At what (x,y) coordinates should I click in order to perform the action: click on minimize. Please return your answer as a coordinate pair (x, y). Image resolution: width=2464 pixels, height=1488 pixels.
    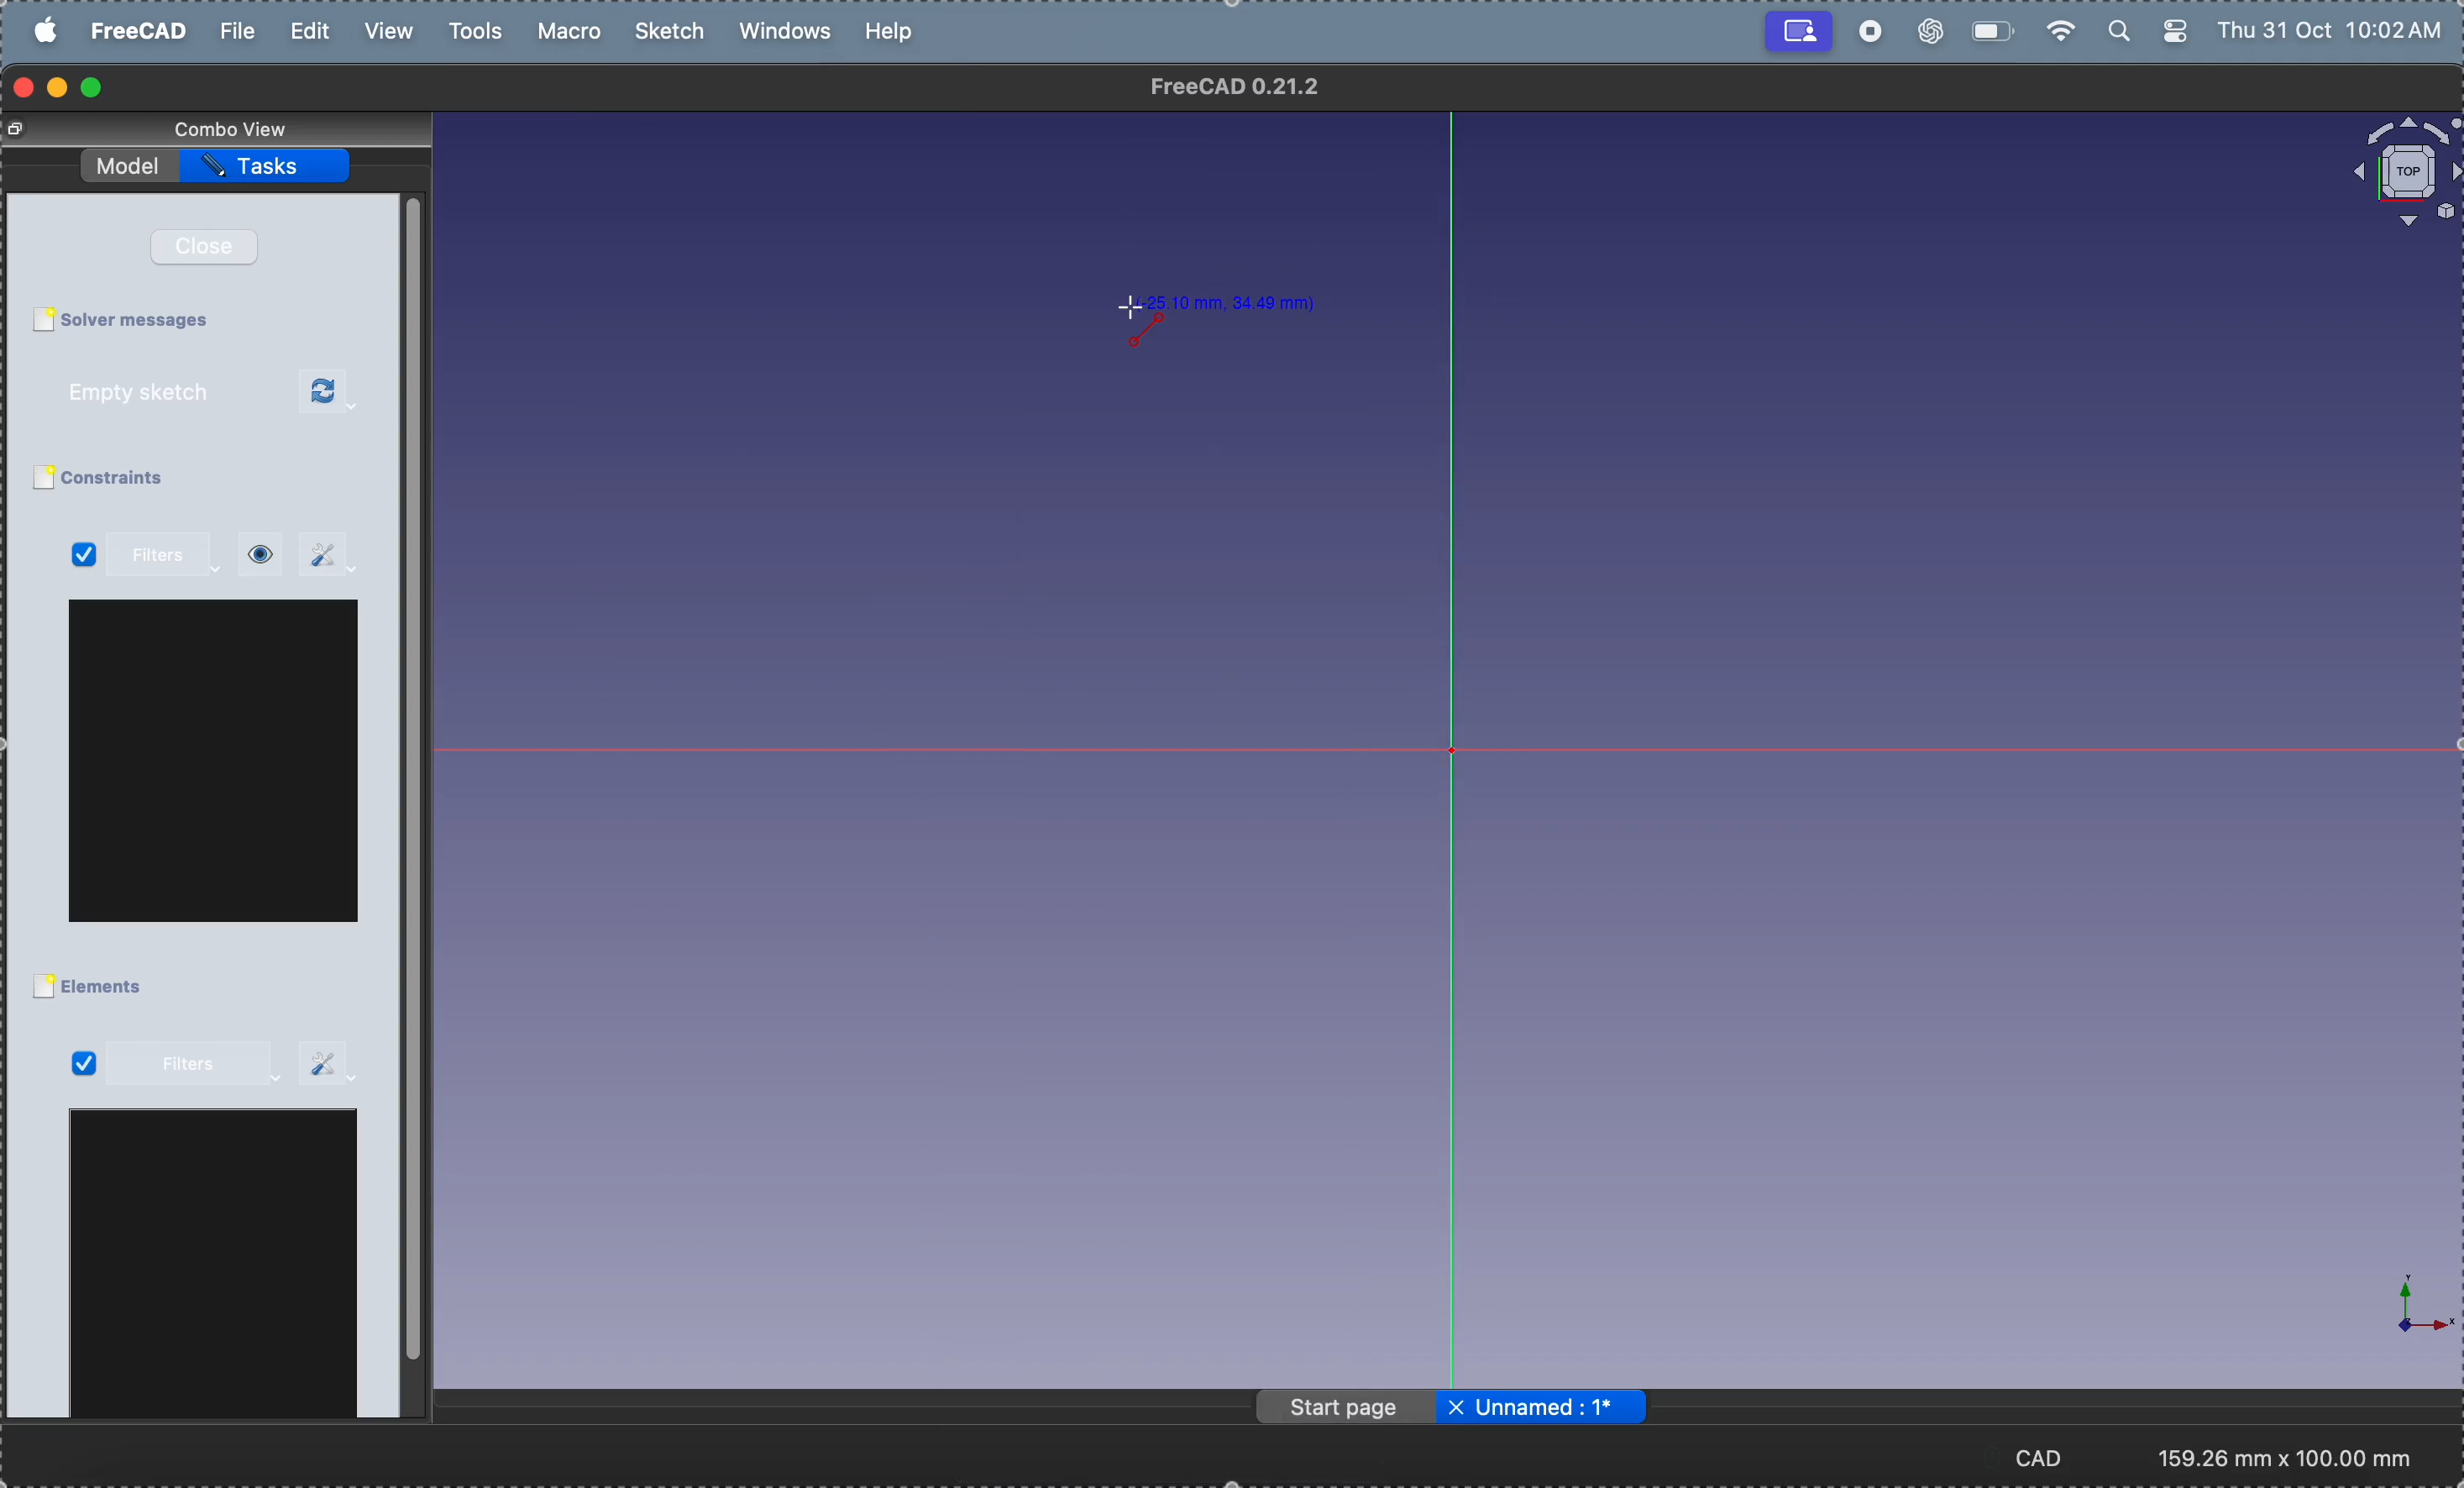
    Looking at the image, I should click on (61, 88).